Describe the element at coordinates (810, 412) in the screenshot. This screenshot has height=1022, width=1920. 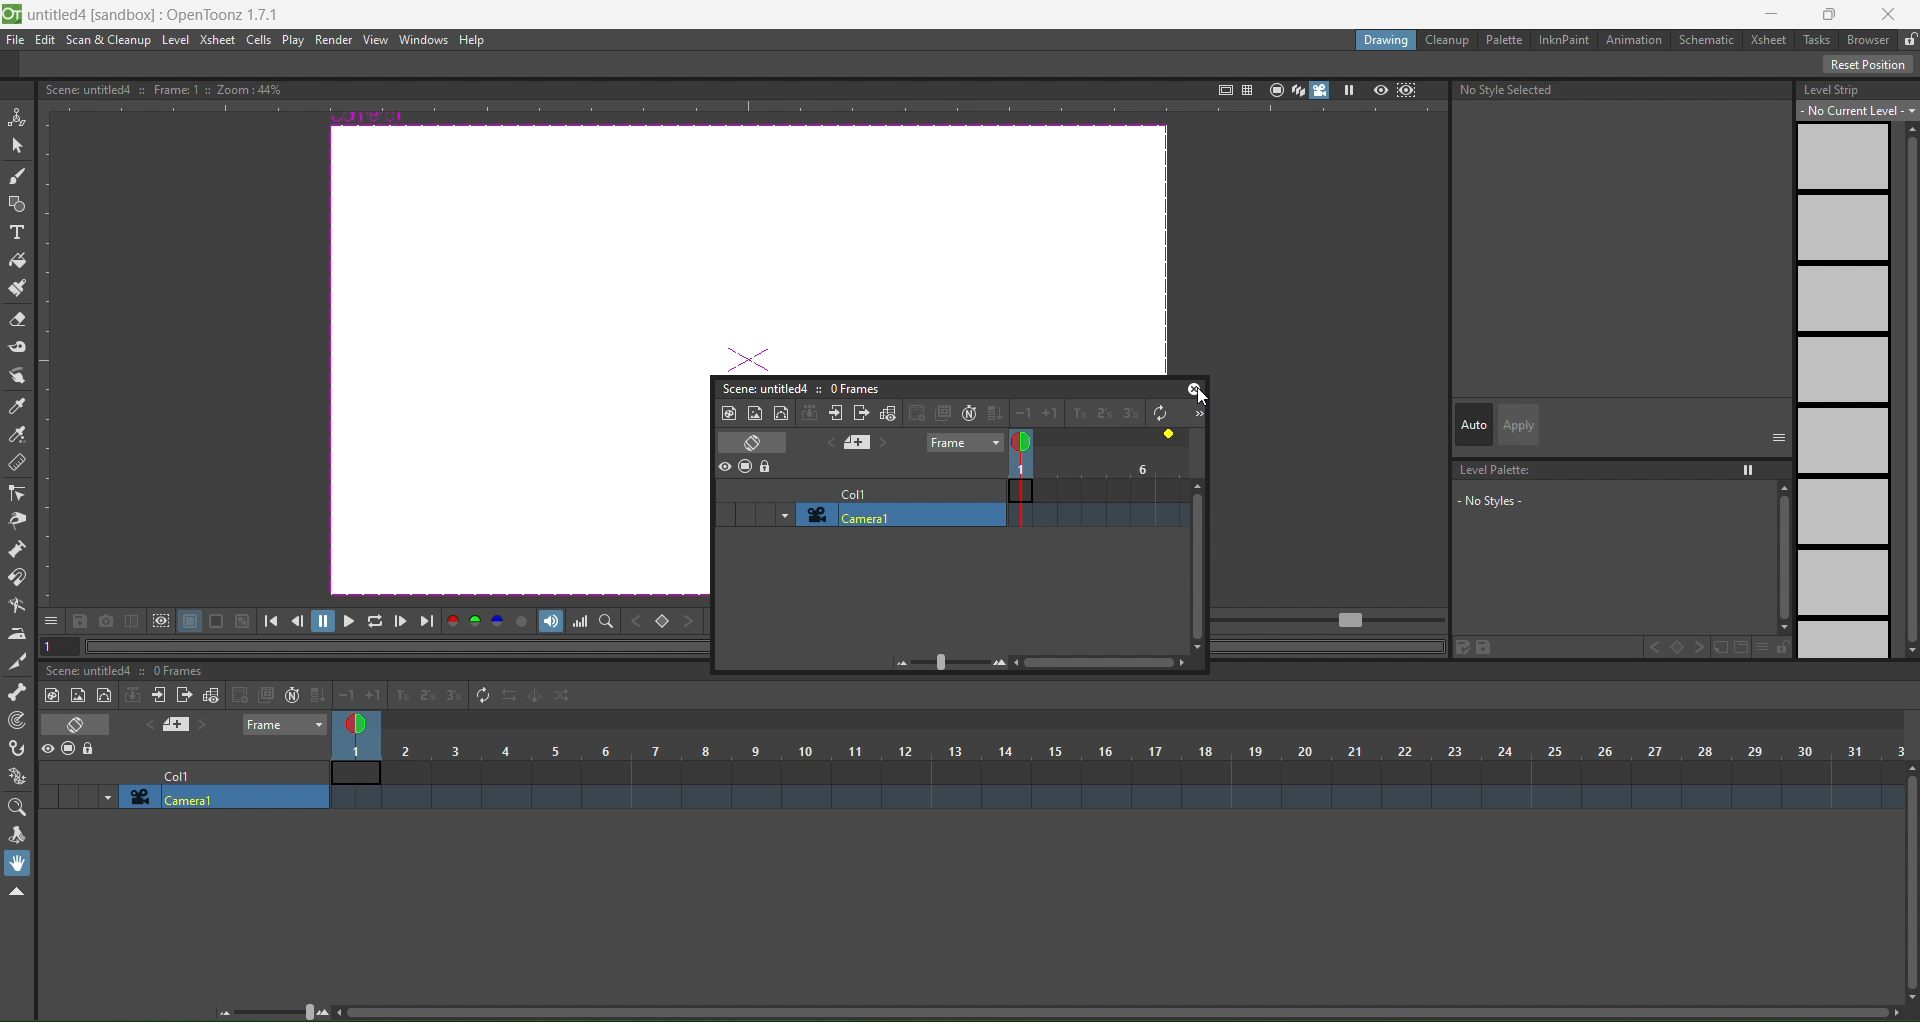
I see `collapse` at that location.